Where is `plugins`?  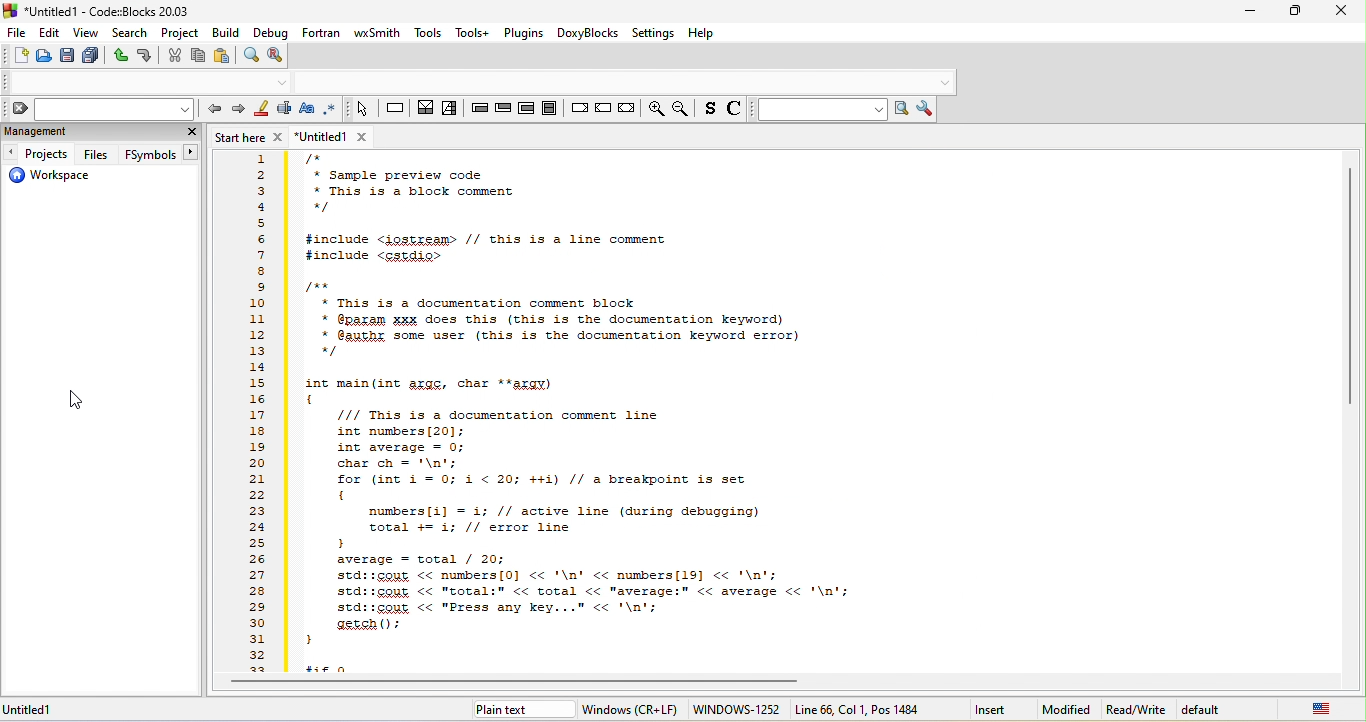 plugins is located at coordinates (525, 33).